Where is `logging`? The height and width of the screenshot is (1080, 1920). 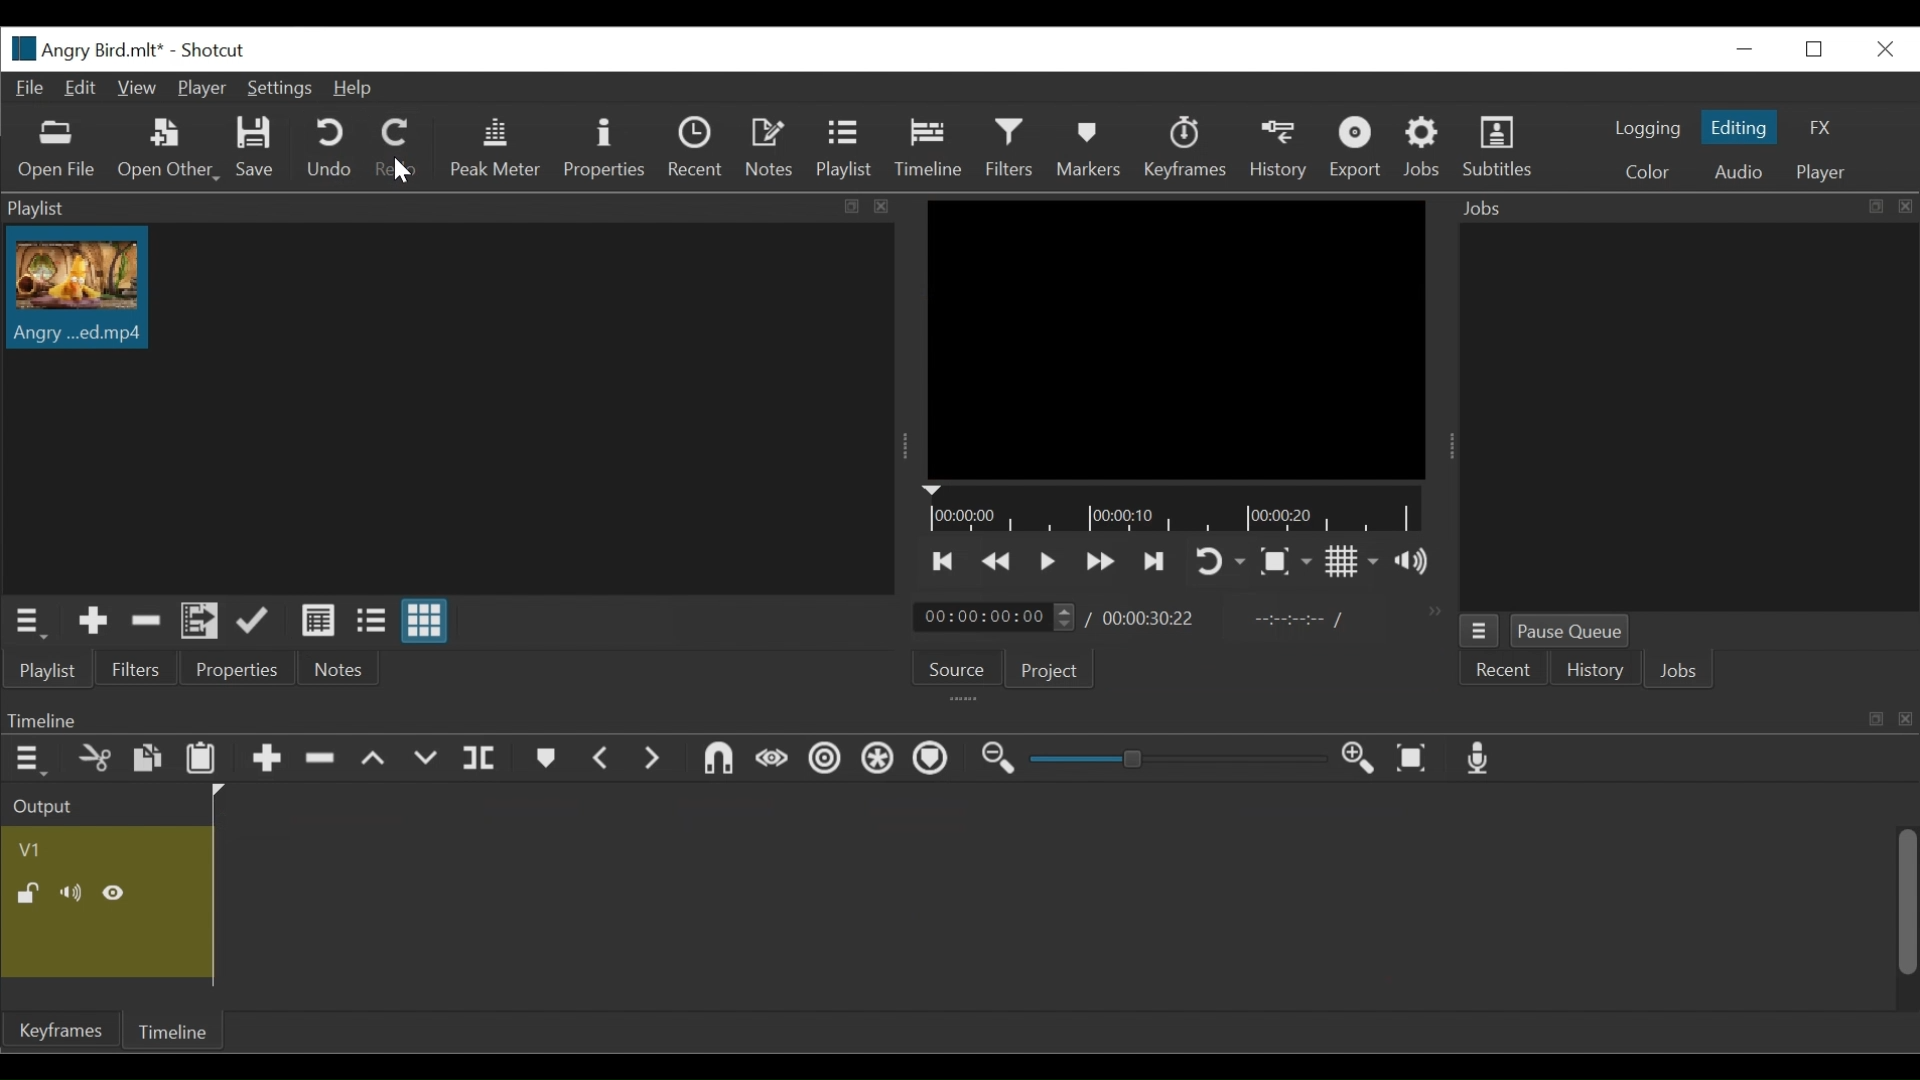
logging is located at coordinates (1646, 131).